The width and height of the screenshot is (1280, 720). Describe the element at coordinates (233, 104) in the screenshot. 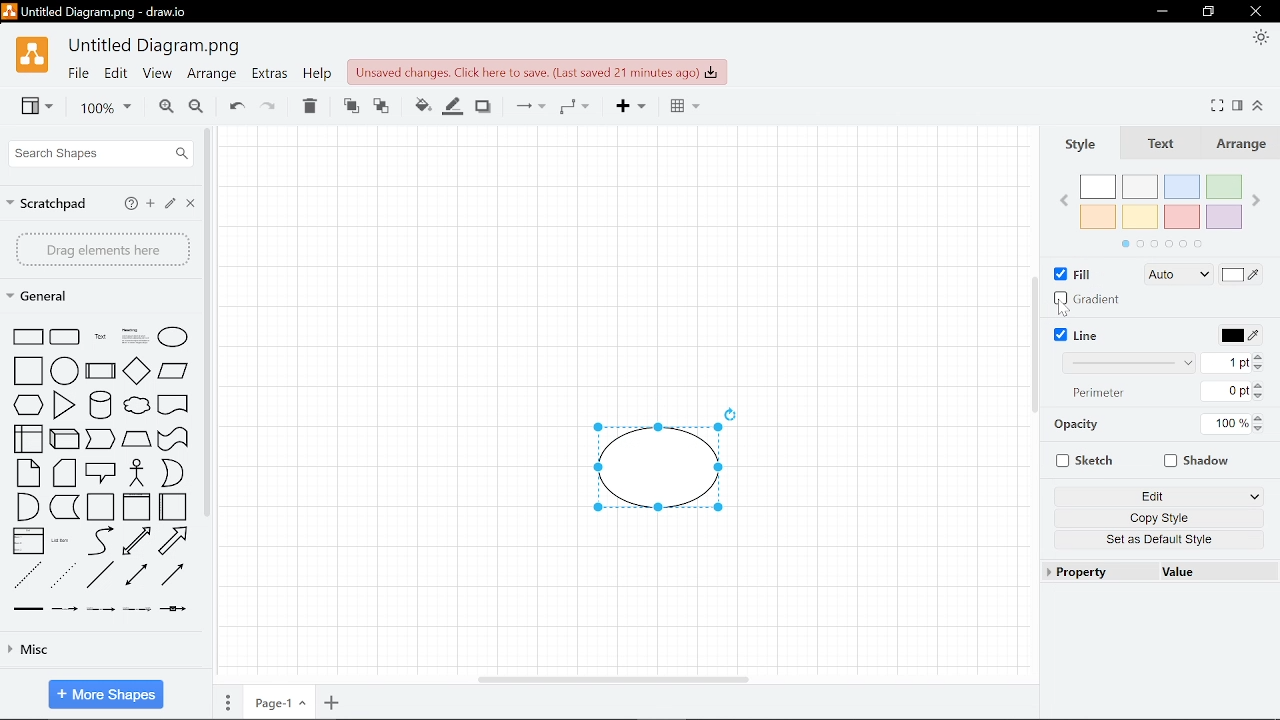

I see `Undo` at that location.